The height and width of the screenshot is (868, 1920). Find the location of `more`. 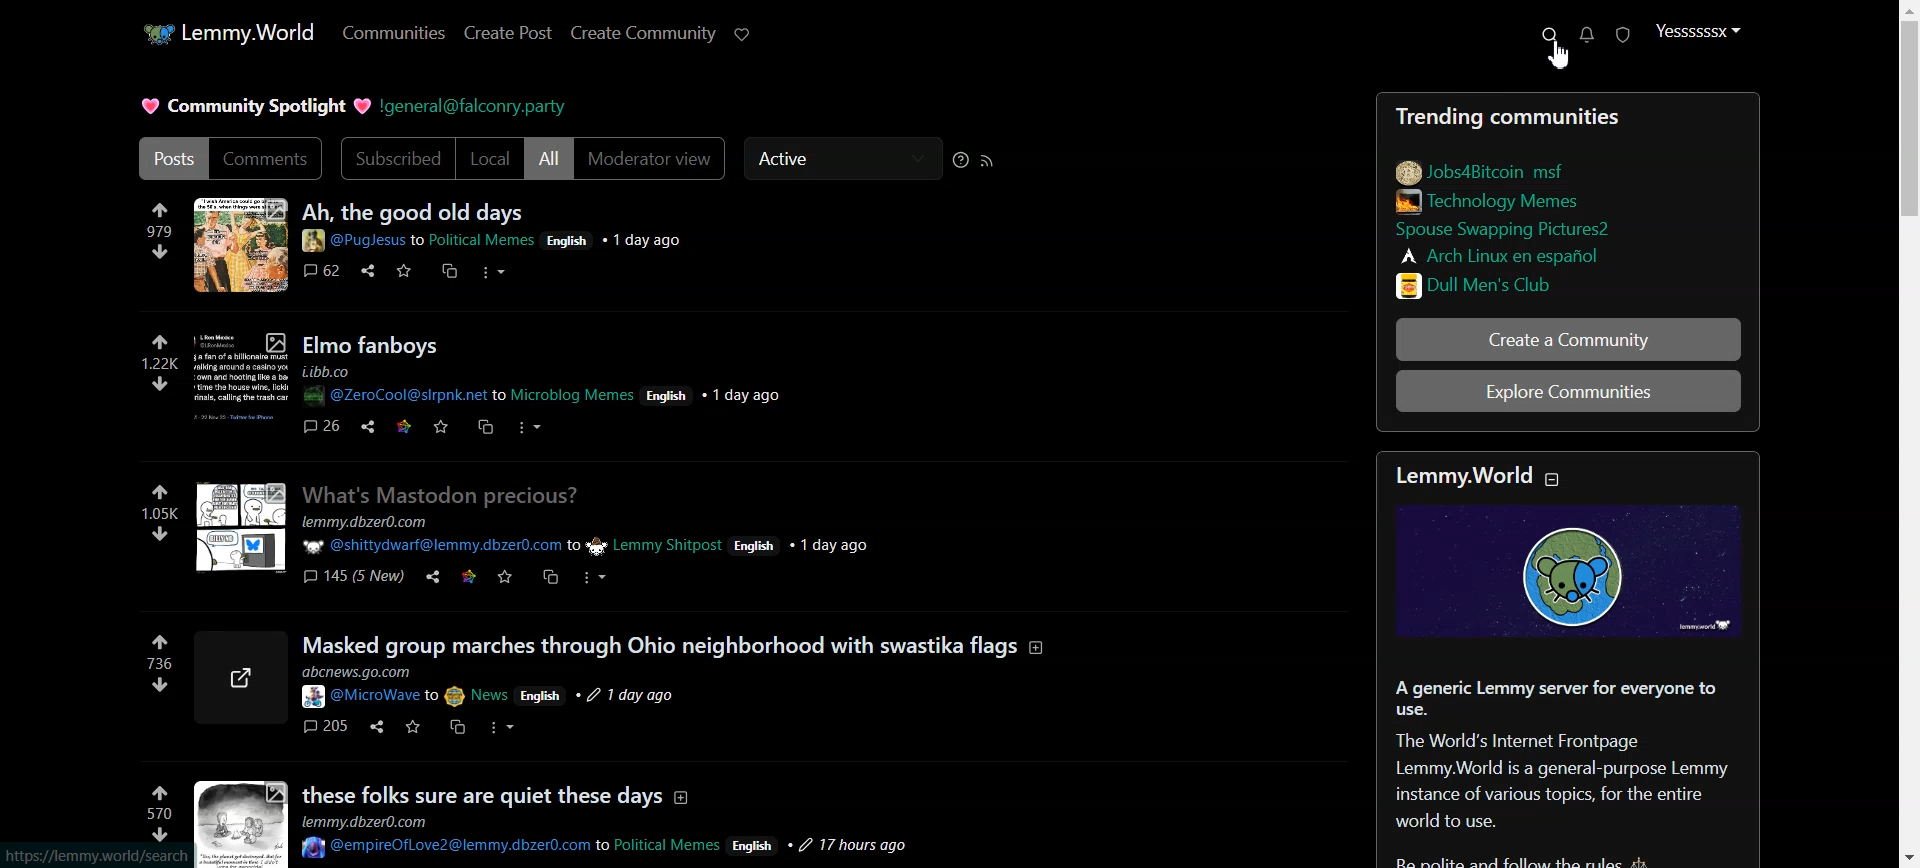

more is located at coordinates (493, 272).